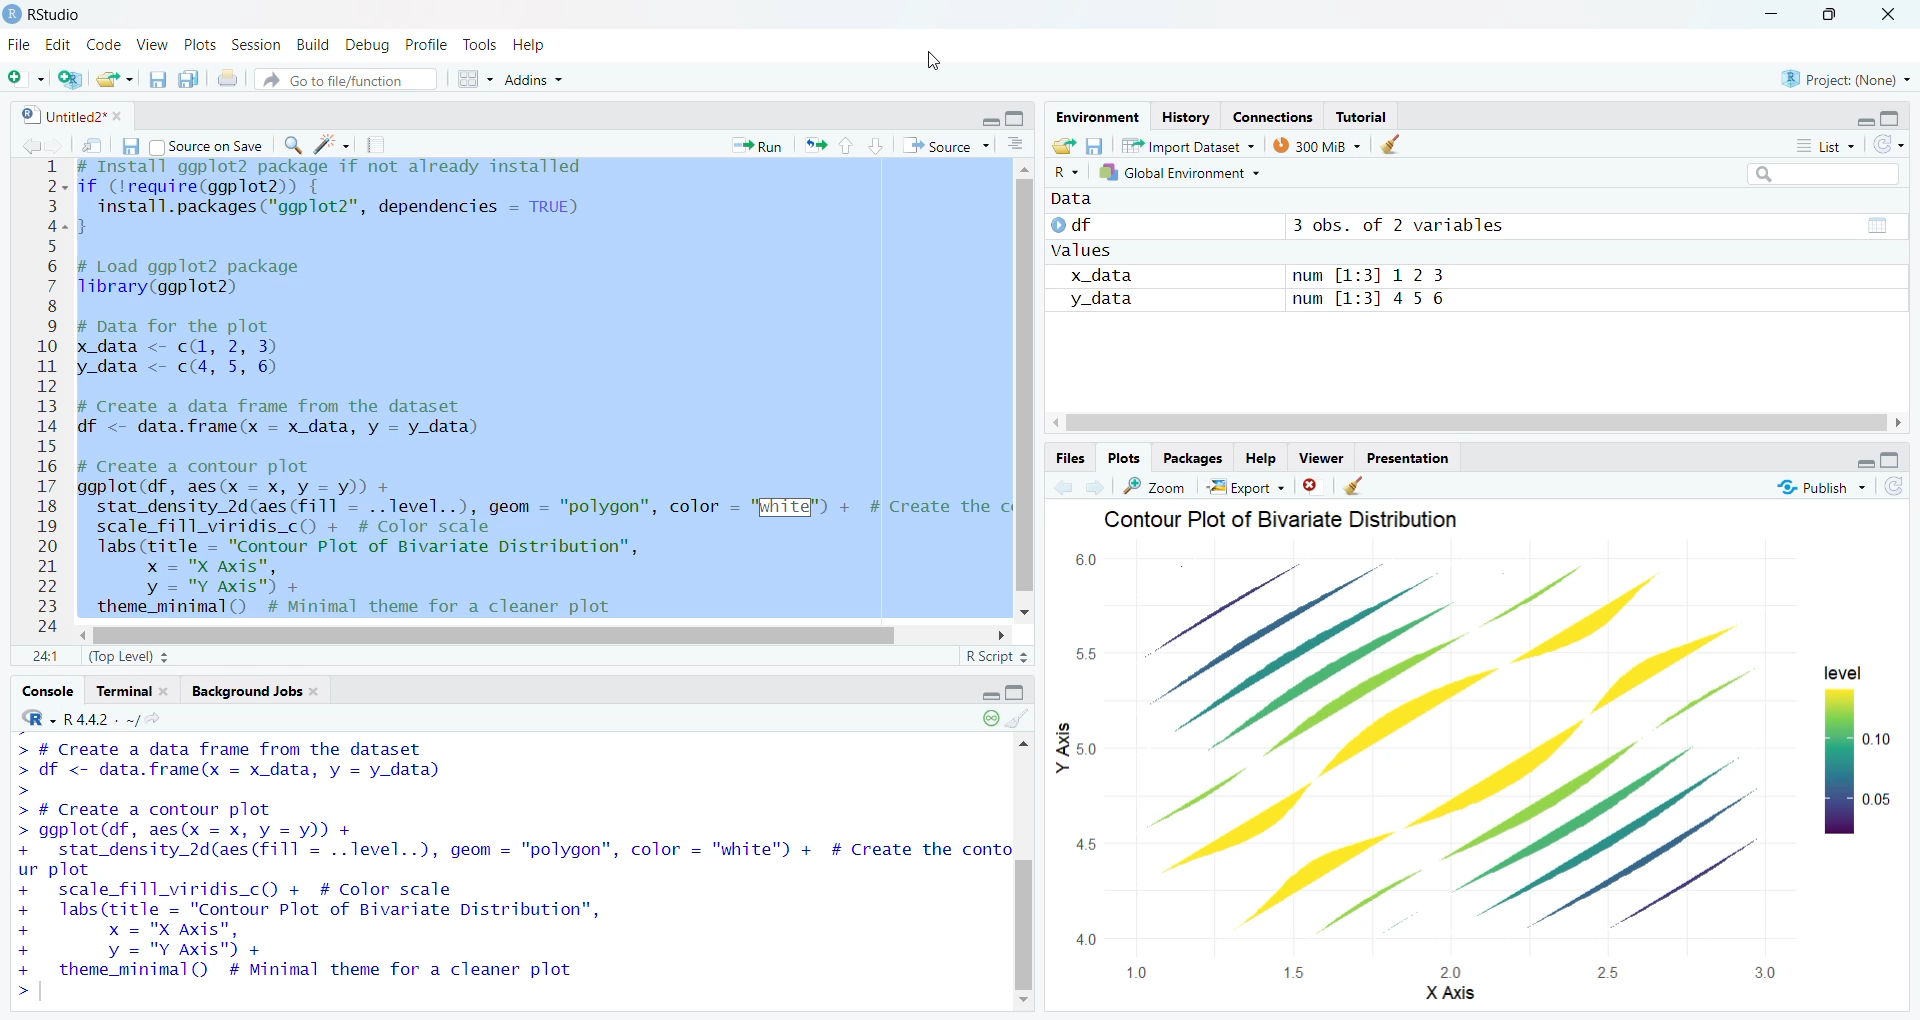  I want to click on minimize, so click(1775, 16).